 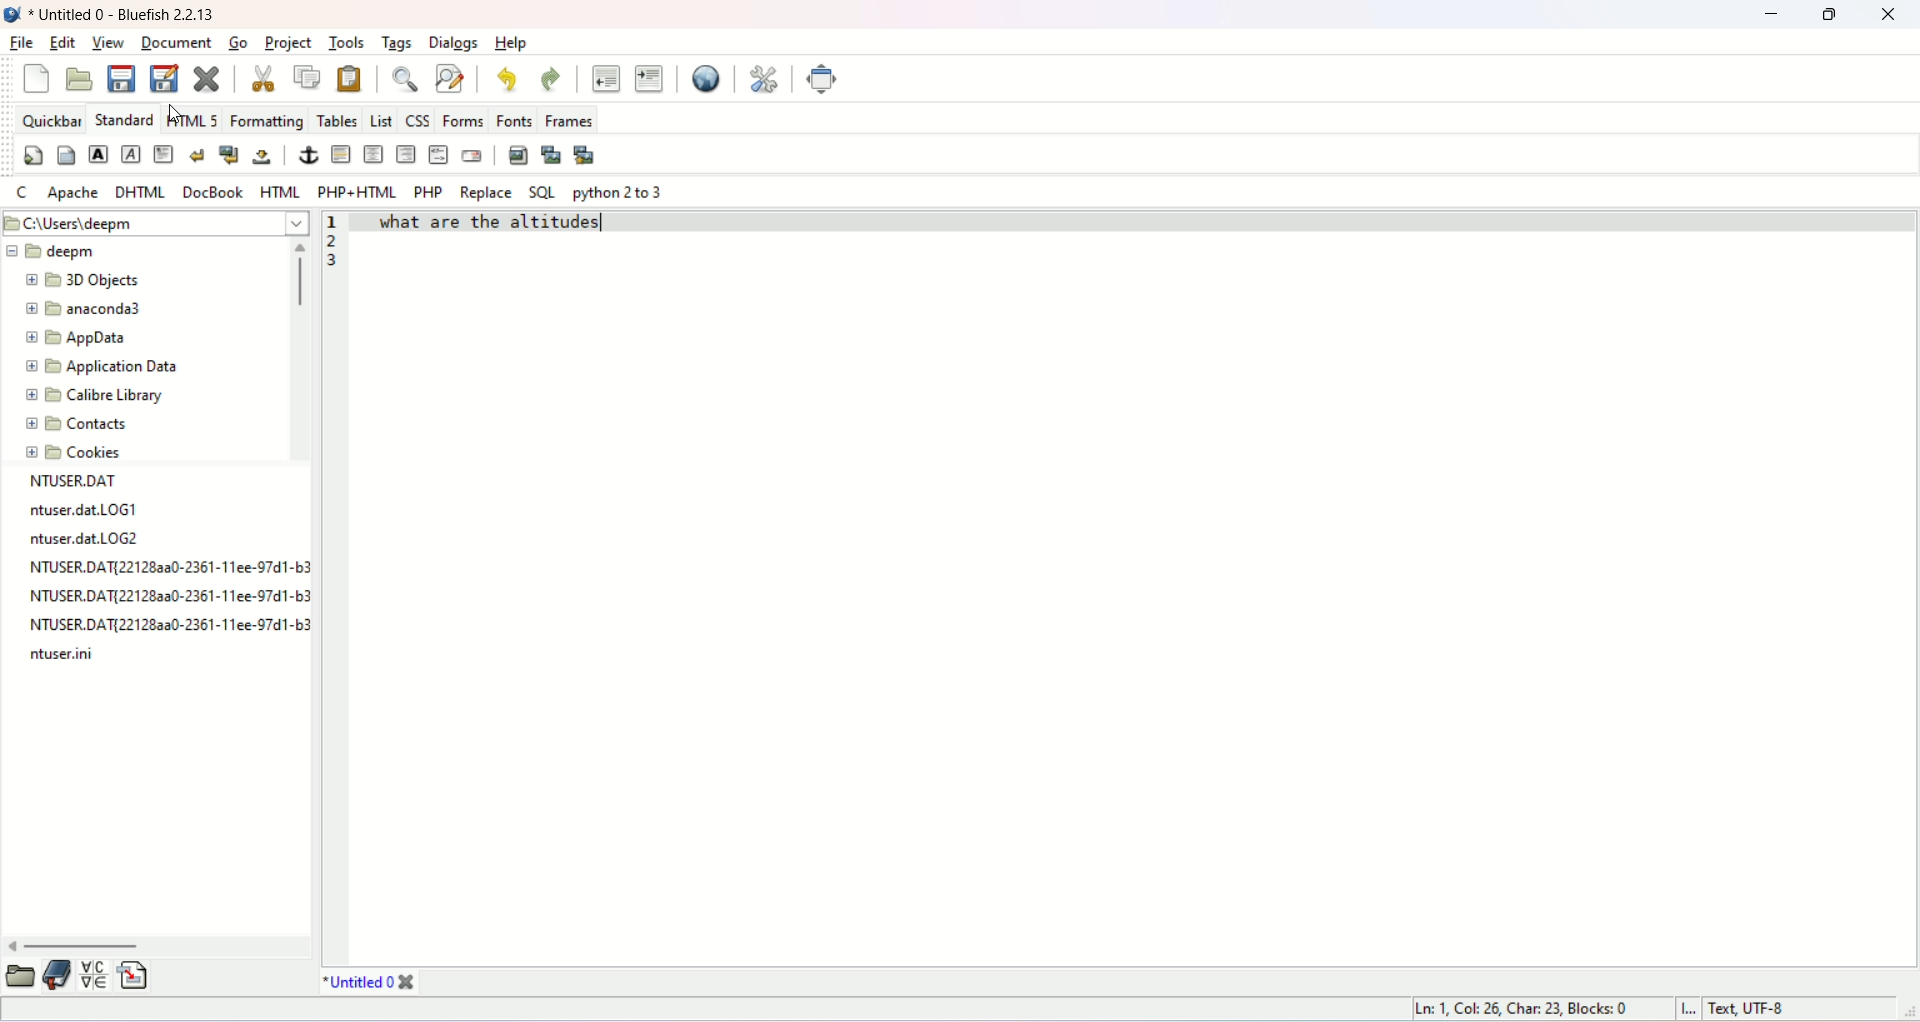 I want to click on save file as, so click(x=164, y=77).